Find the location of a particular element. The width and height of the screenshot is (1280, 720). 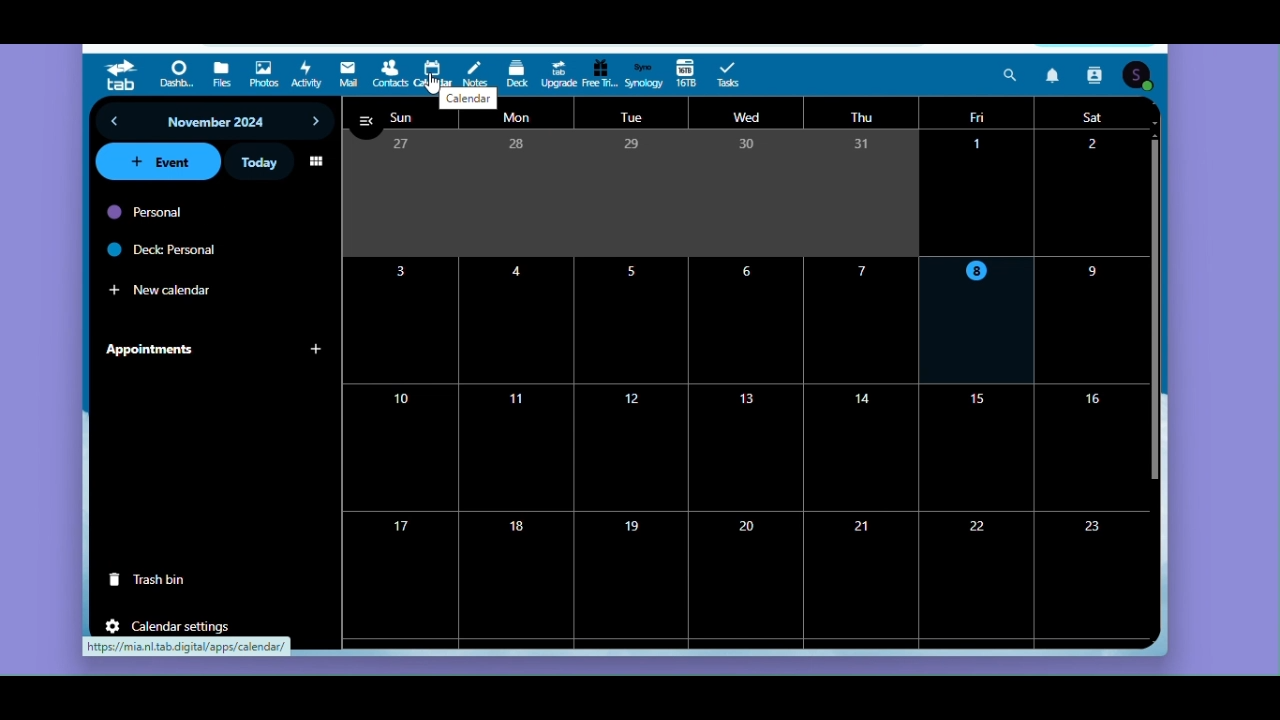

Dashboard is located at coordinates (179, 76).